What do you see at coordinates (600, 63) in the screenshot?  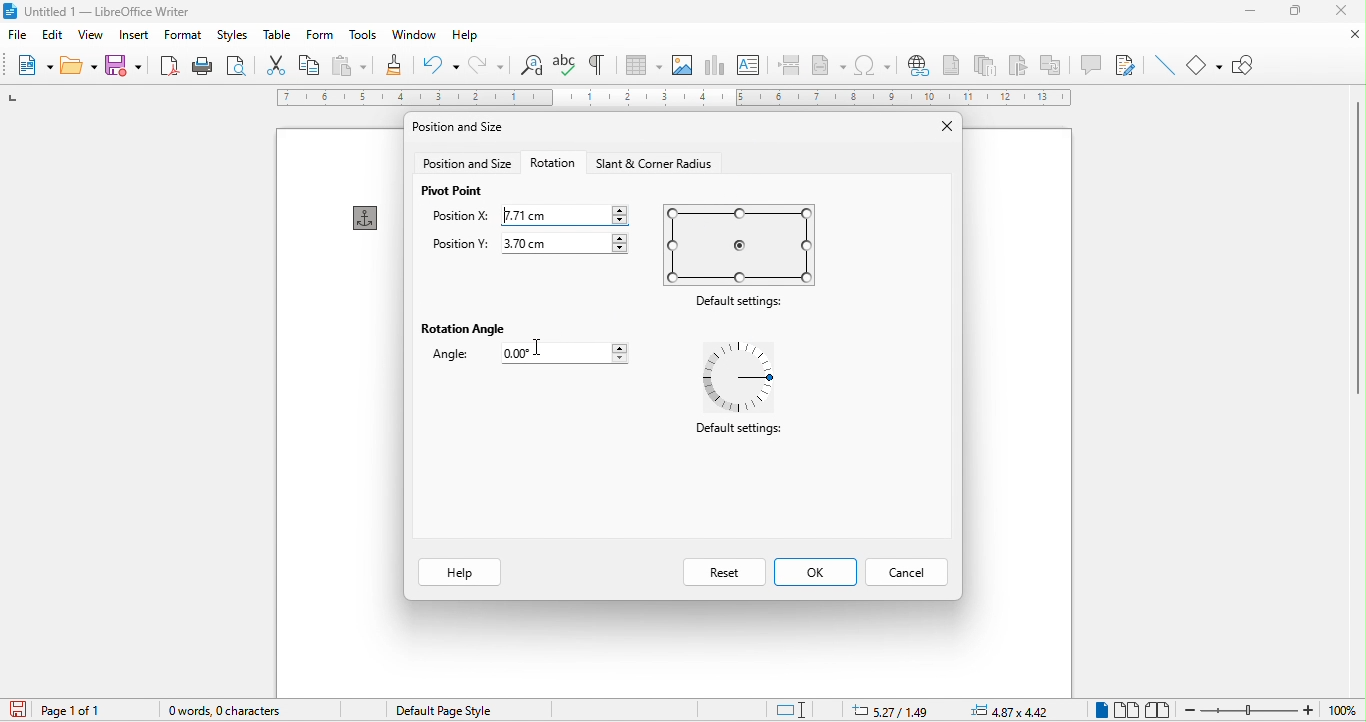 I see `toggle formatting marks` at bounding box center [600, 63].